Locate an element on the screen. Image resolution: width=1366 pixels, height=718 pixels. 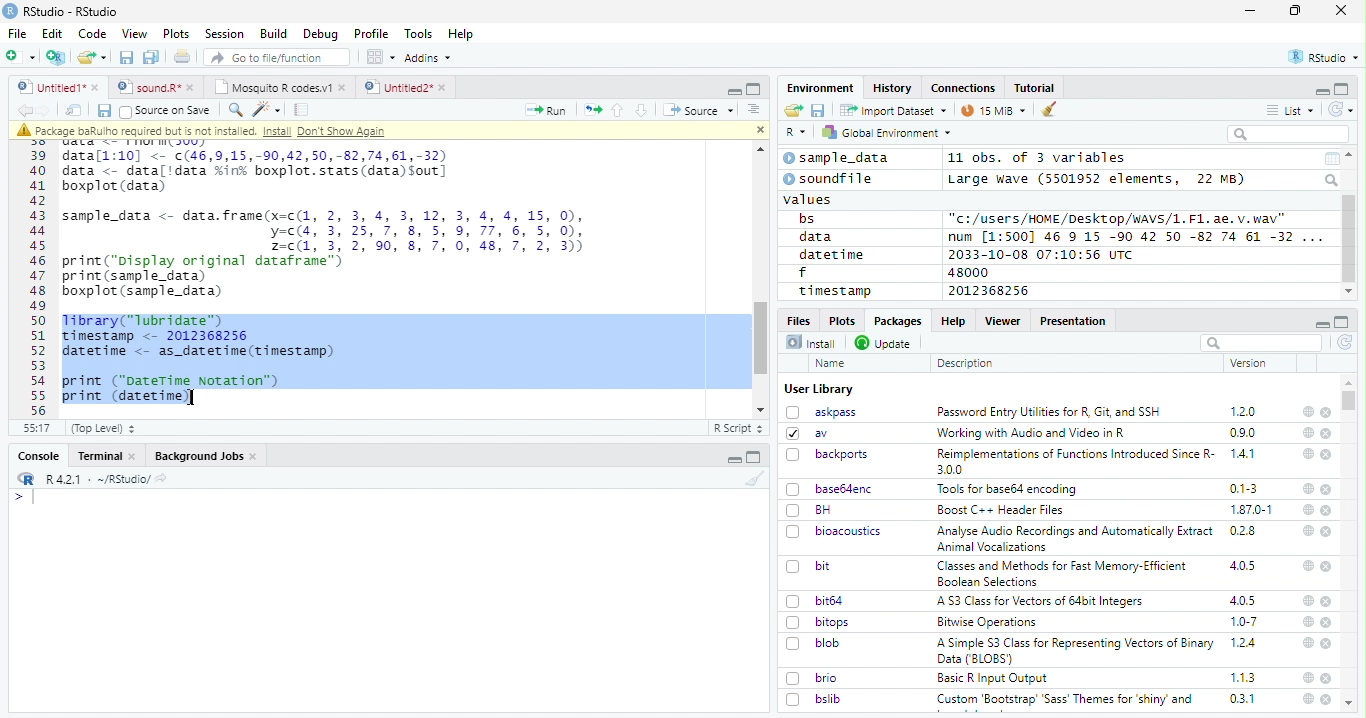
View is located at coordinates (135, 34).